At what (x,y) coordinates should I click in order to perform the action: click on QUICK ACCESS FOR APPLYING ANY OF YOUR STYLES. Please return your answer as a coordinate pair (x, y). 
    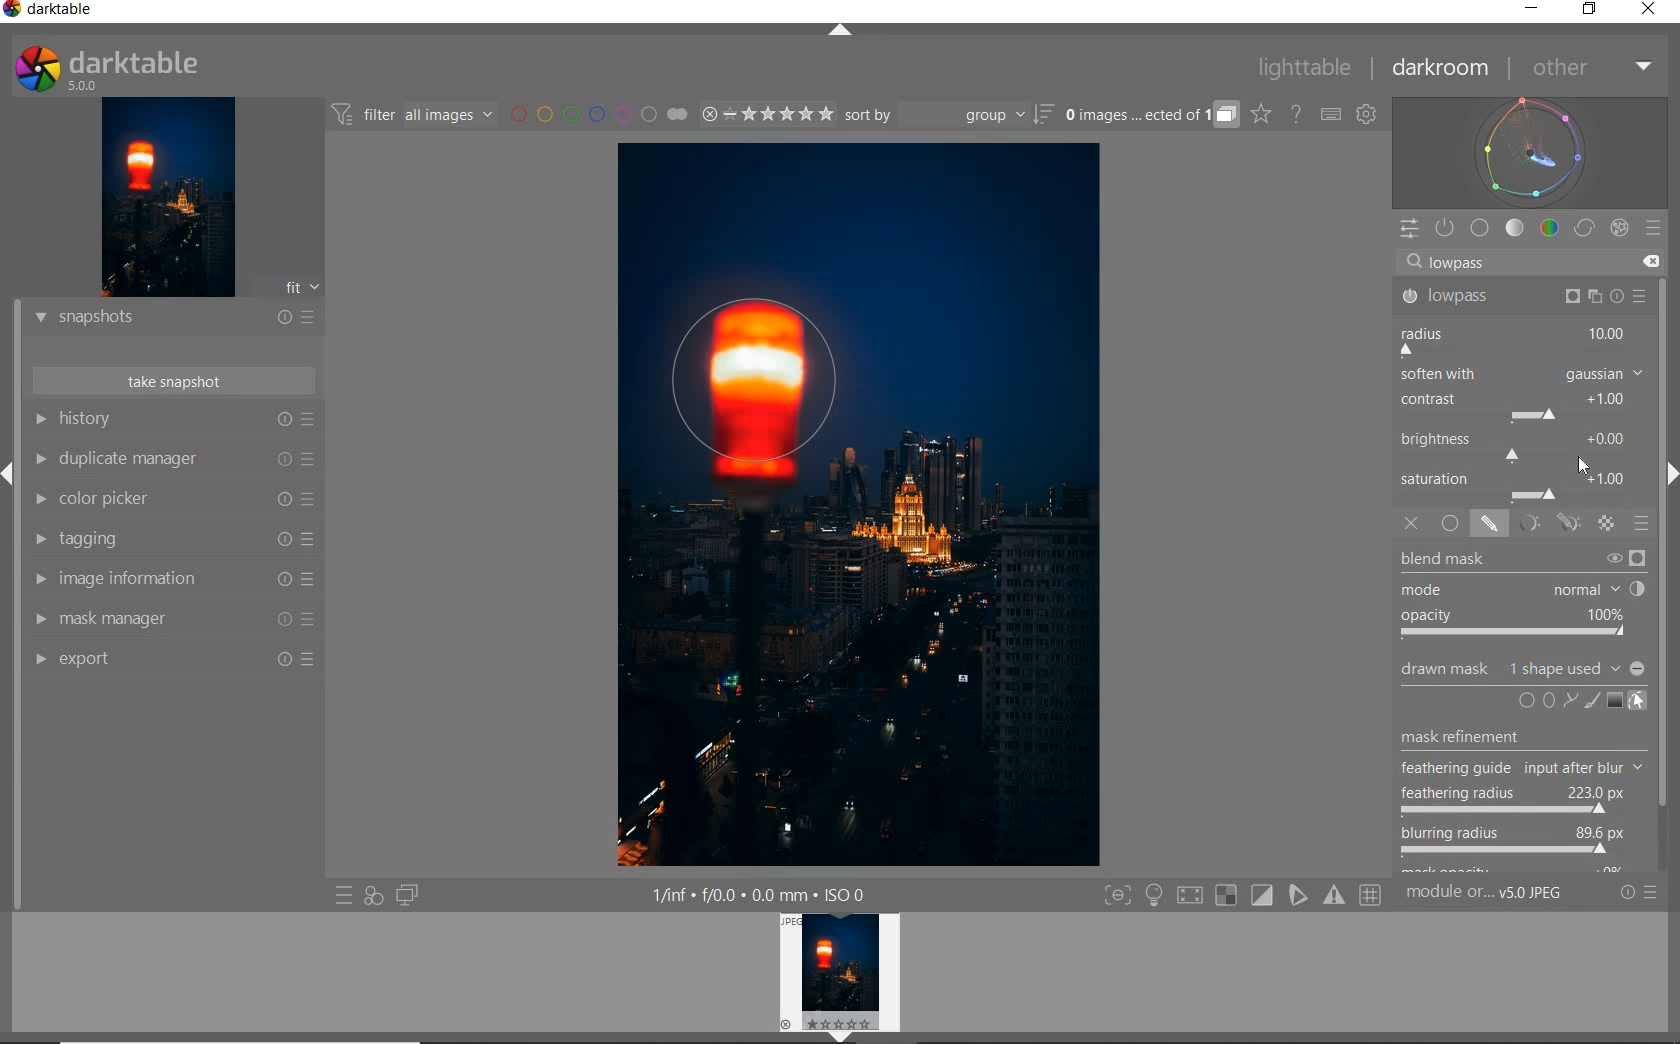
    Looking at the image, I should click on (372, 896).